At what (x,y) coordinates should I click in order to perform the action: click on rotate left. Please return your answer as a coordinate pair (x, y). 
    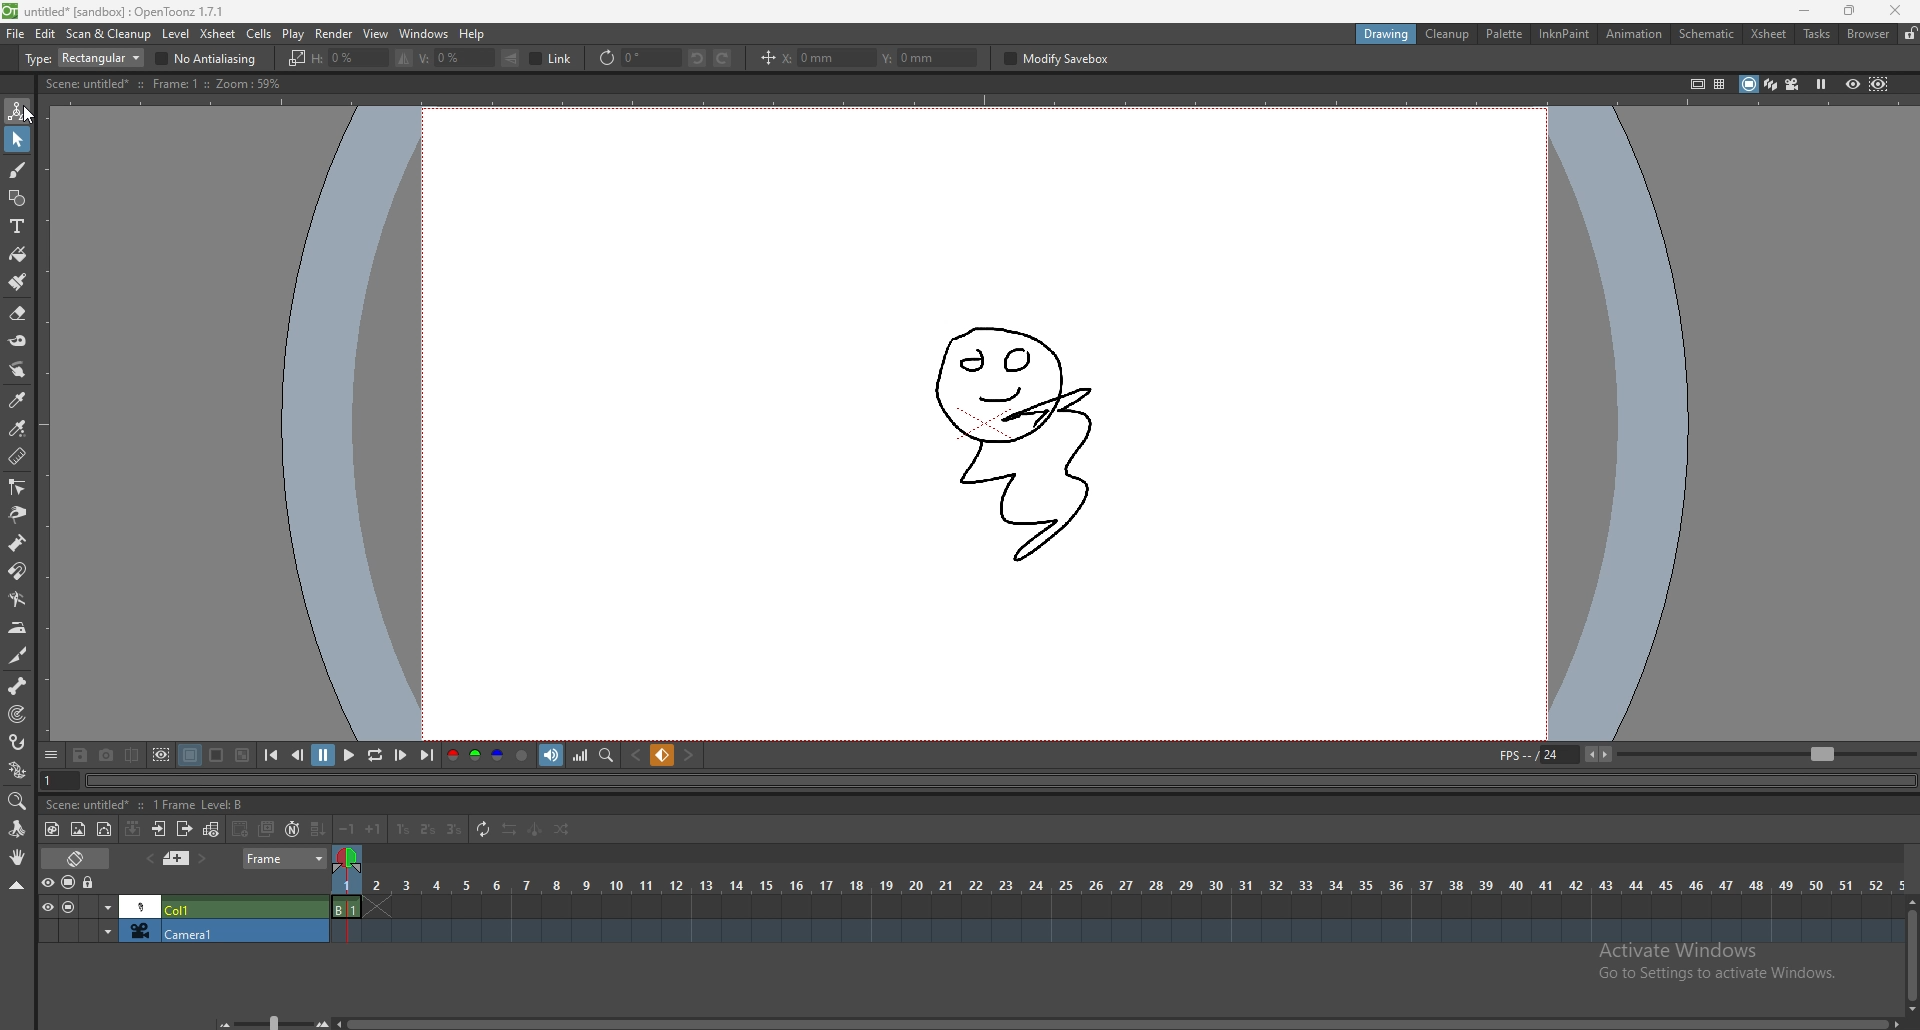
    Looking at the image, I should click on (698, 58).